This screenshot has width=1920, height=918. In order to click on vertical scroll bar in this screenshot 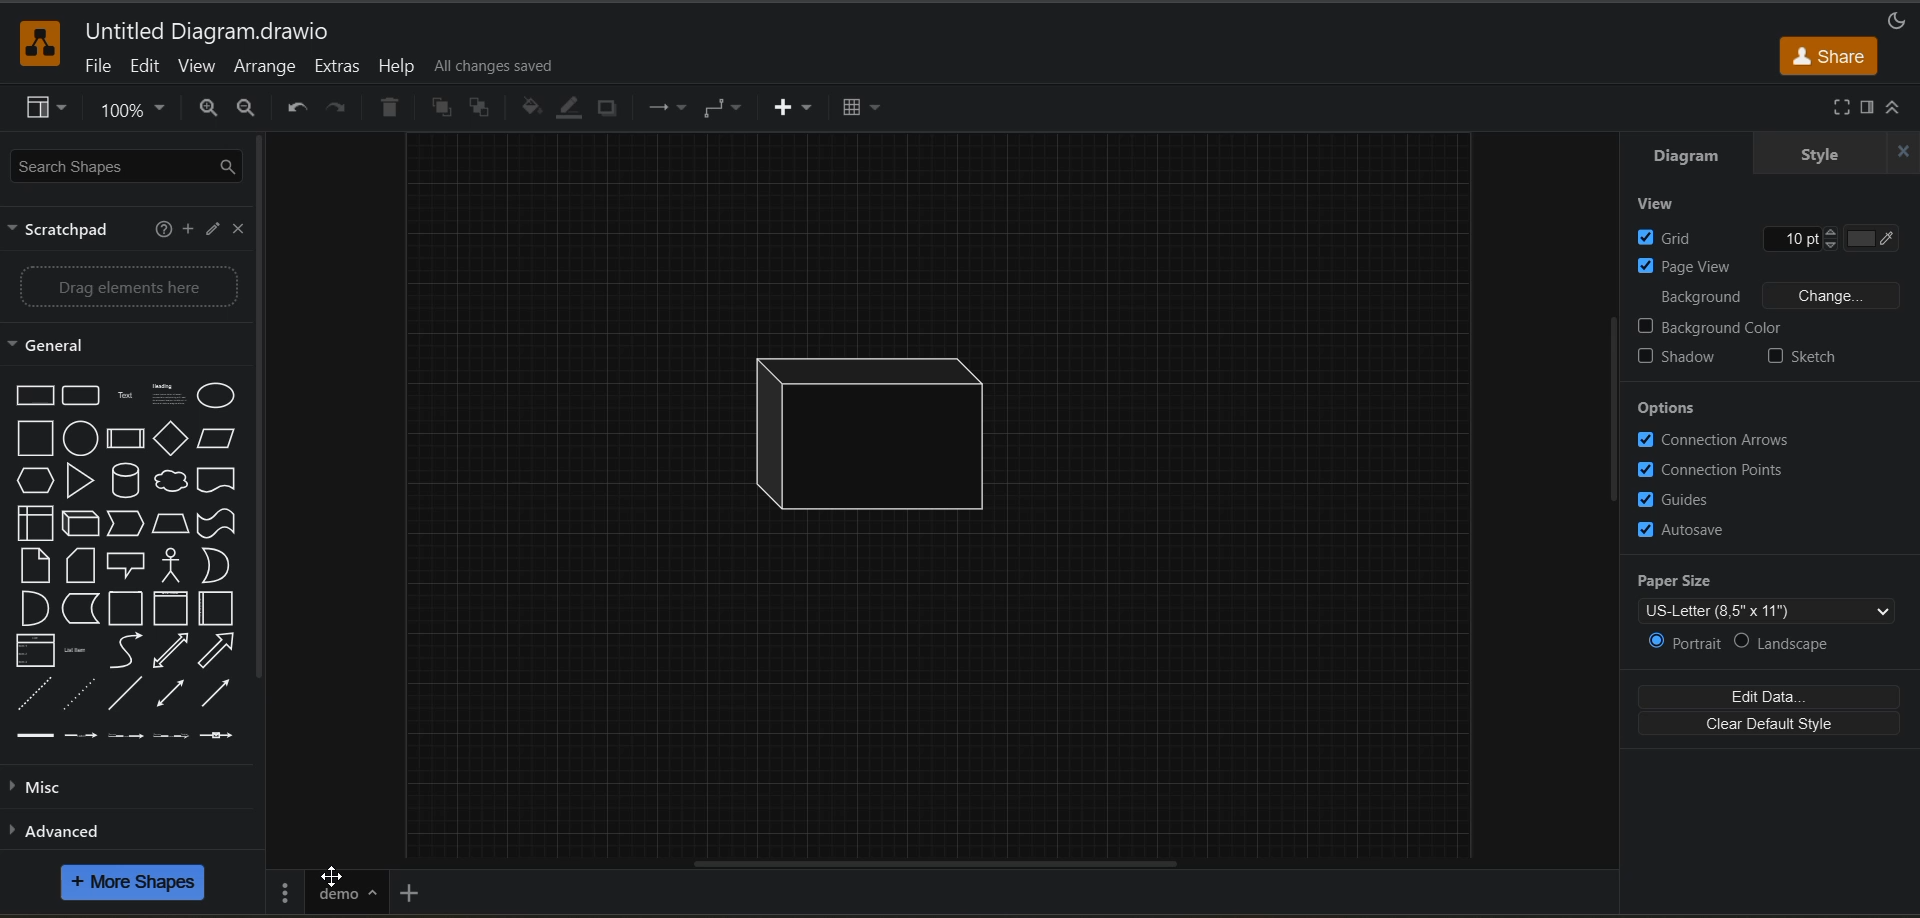, I will do `click(259, 409)`.